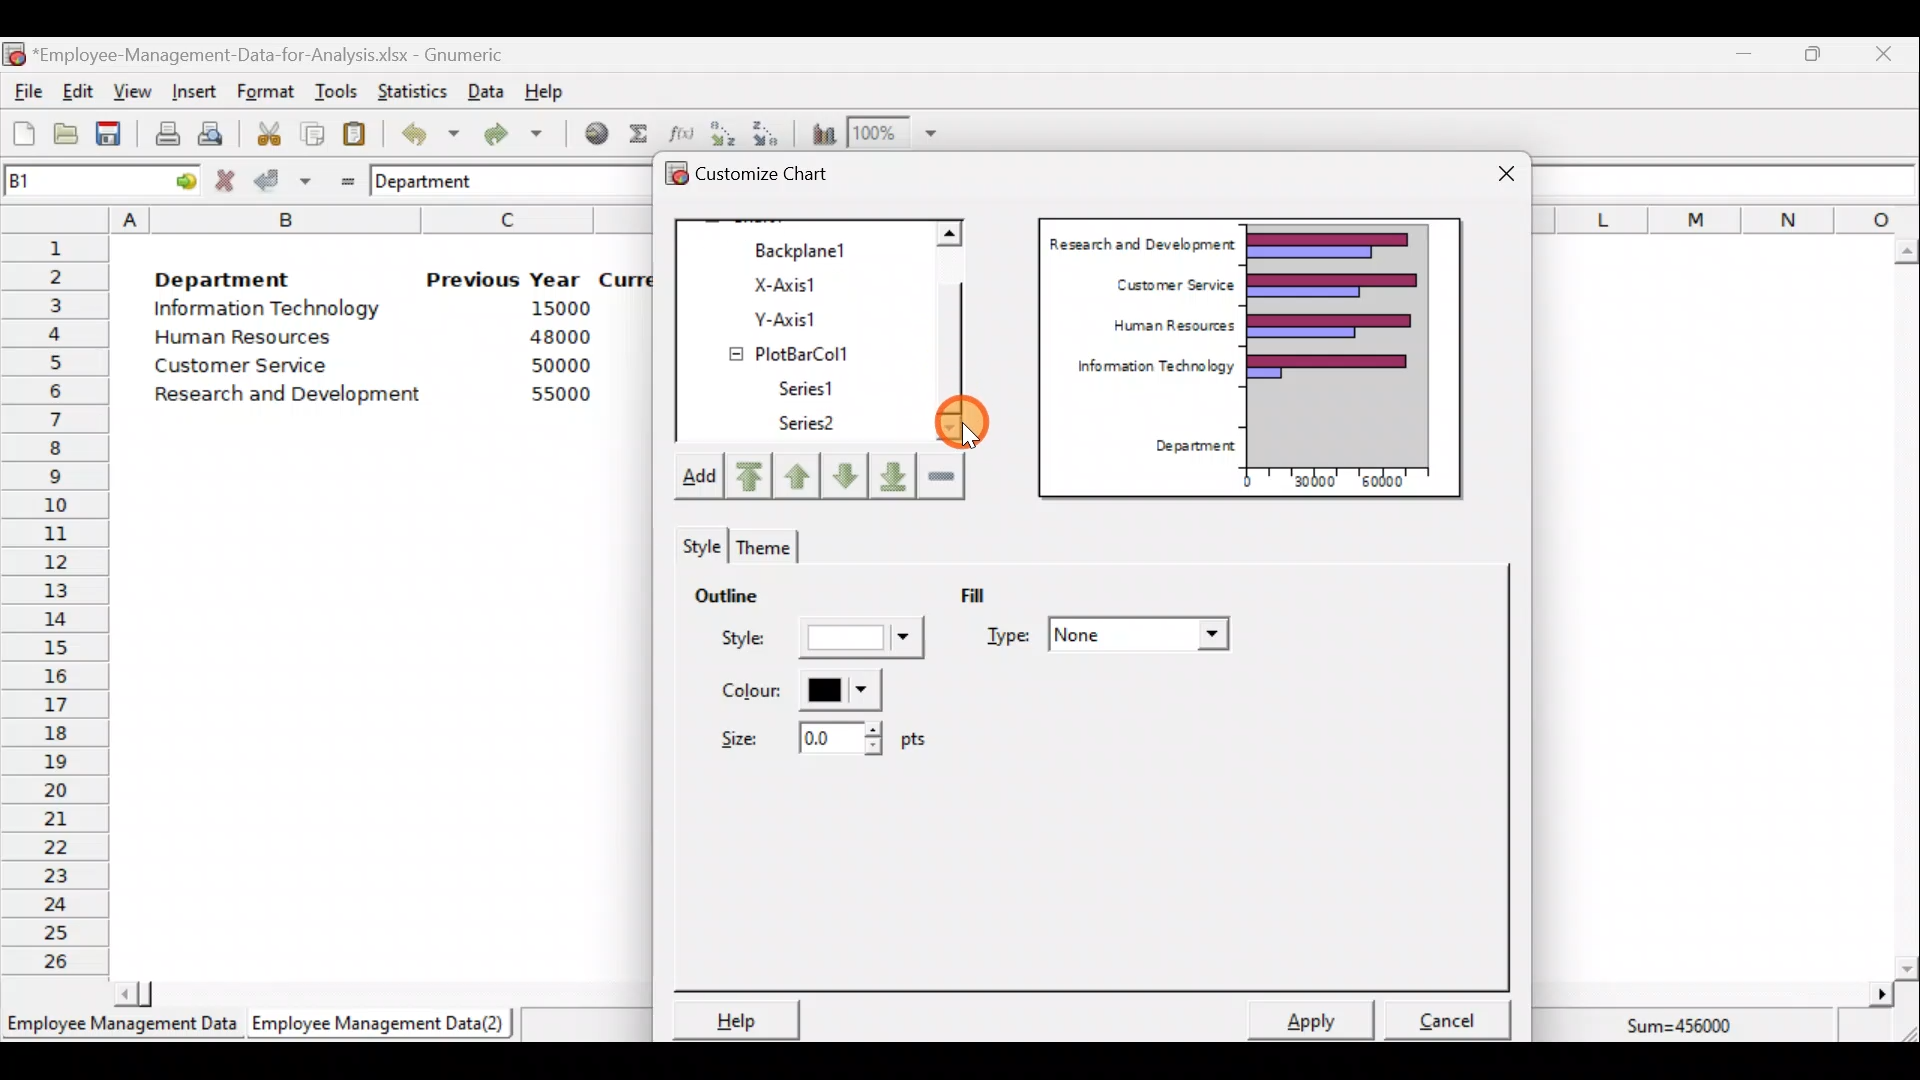  What do you see at coordinates (66, 180) in the screenshot?
I see `Cell name B1` at bounding box center [66, 180].